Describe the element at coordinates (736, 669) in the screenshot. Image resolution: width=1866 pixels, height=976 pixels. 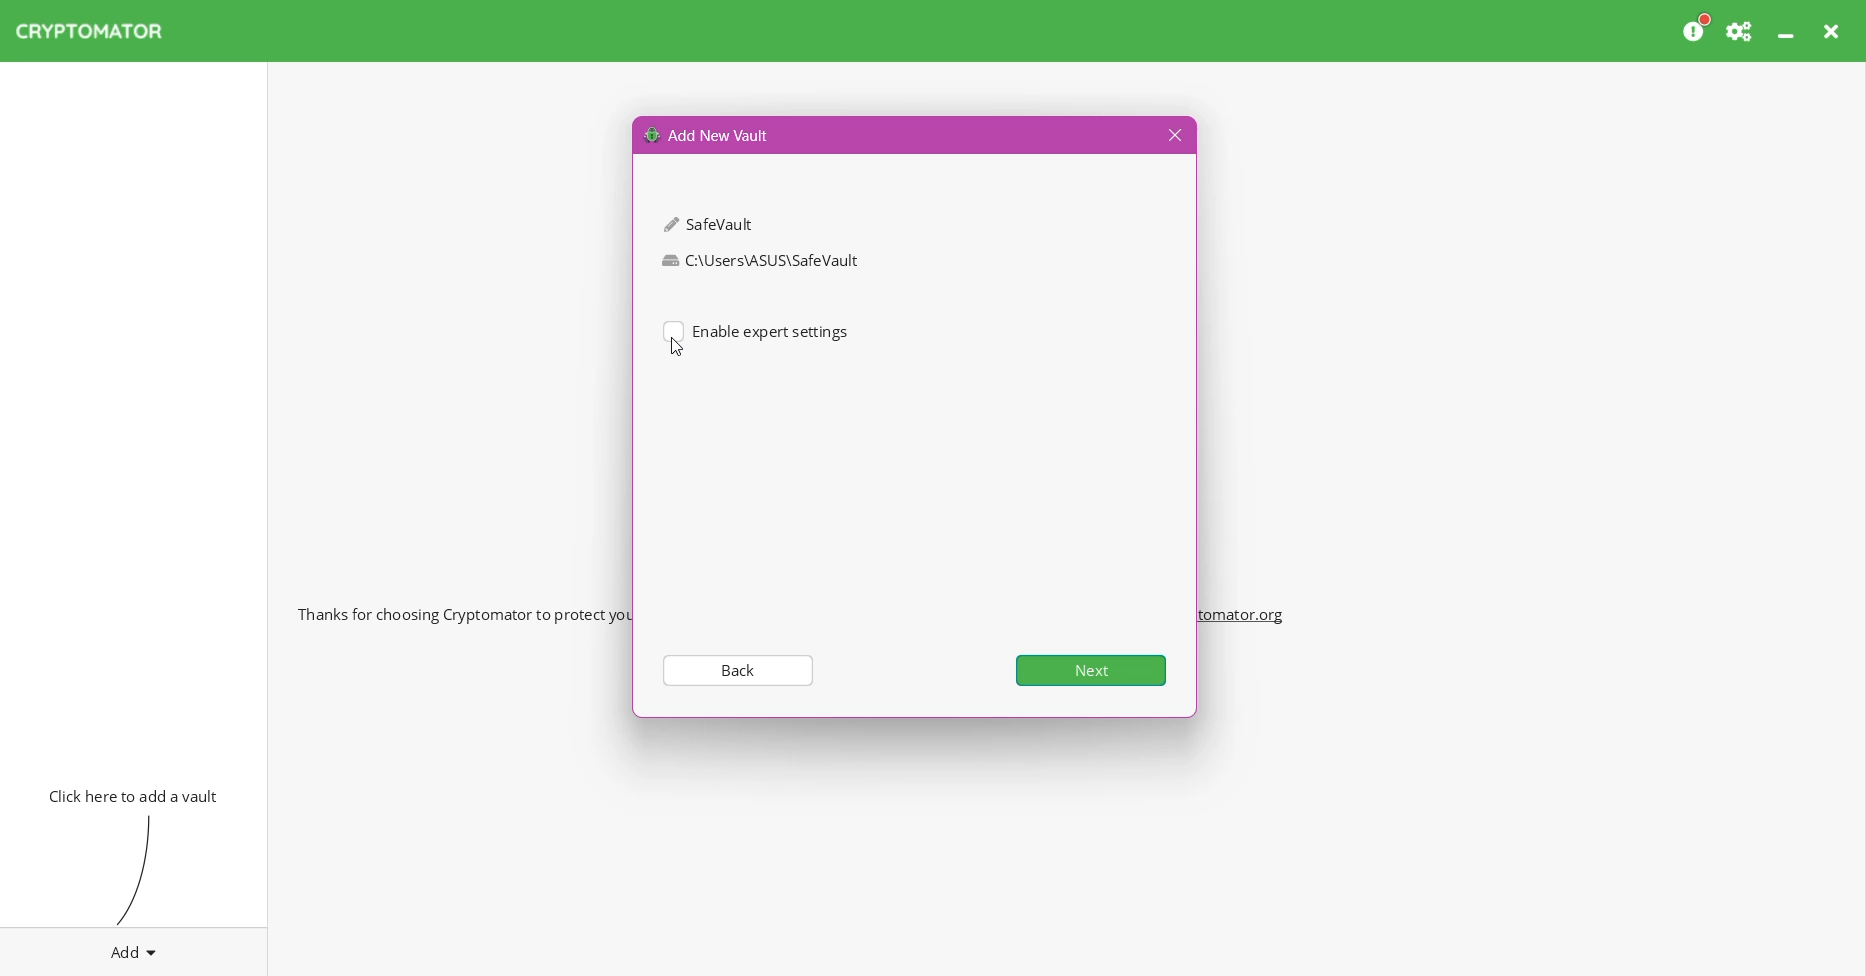
I see `Back` at that location.